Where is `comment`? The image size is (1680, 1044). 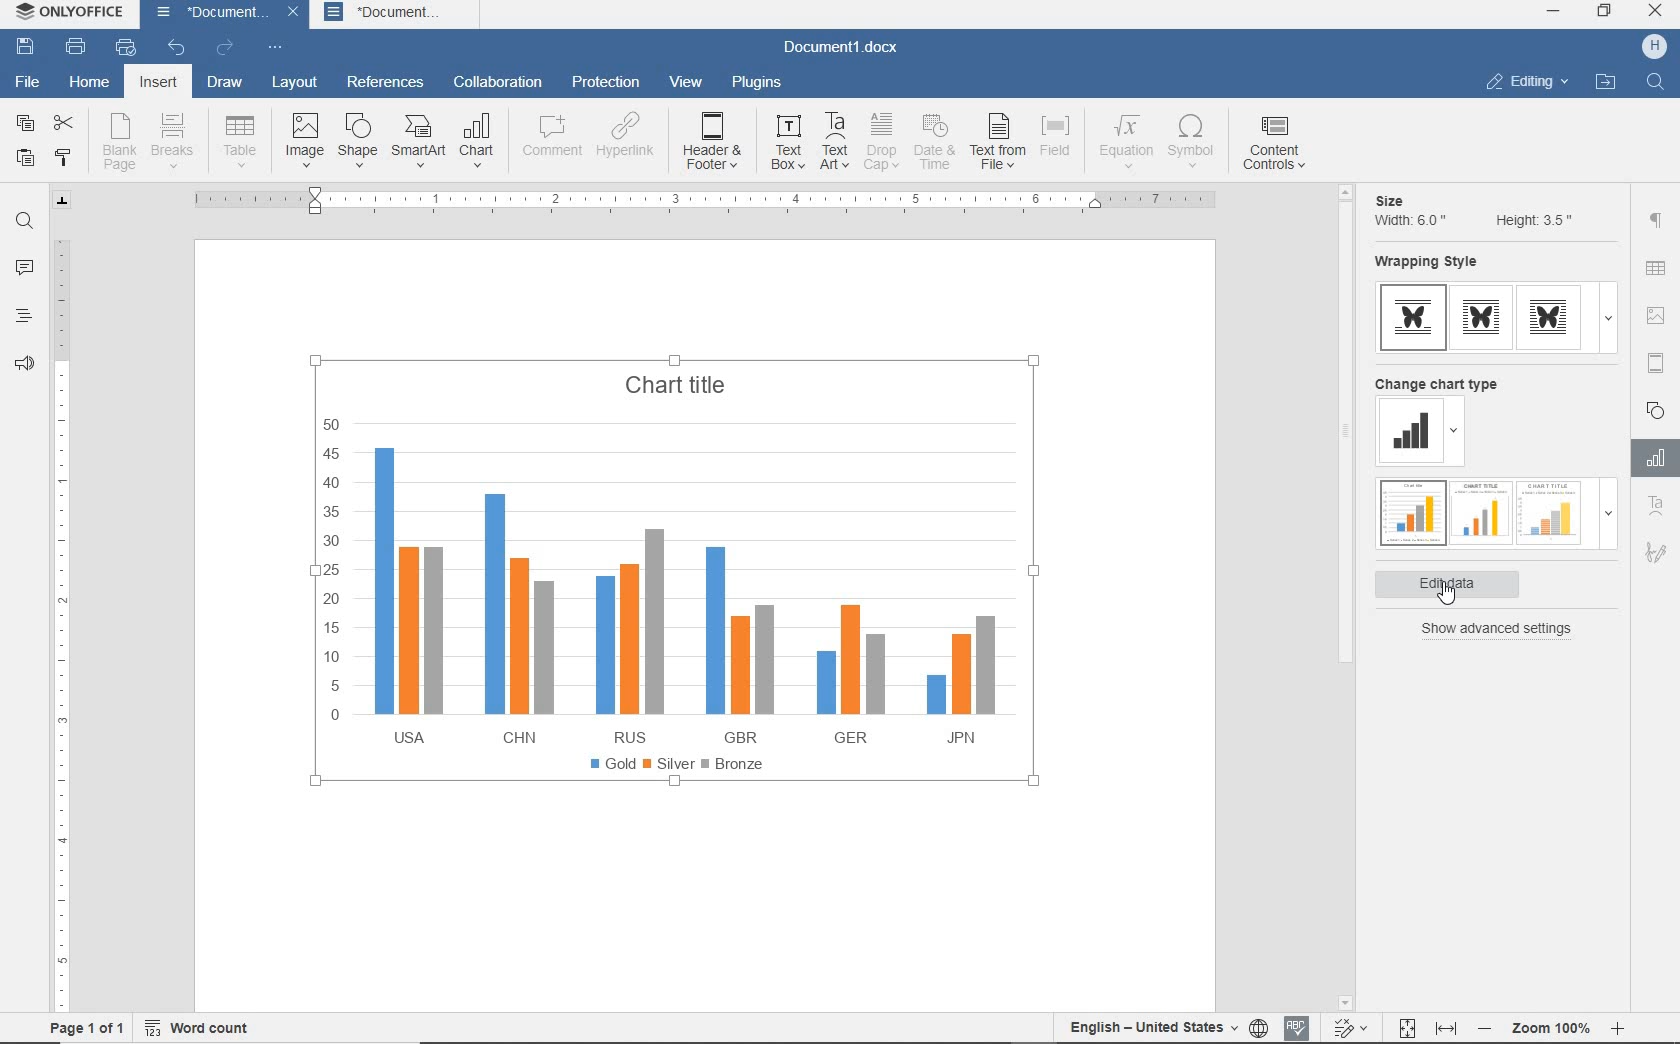 comment is located at coordinates (548, 139).